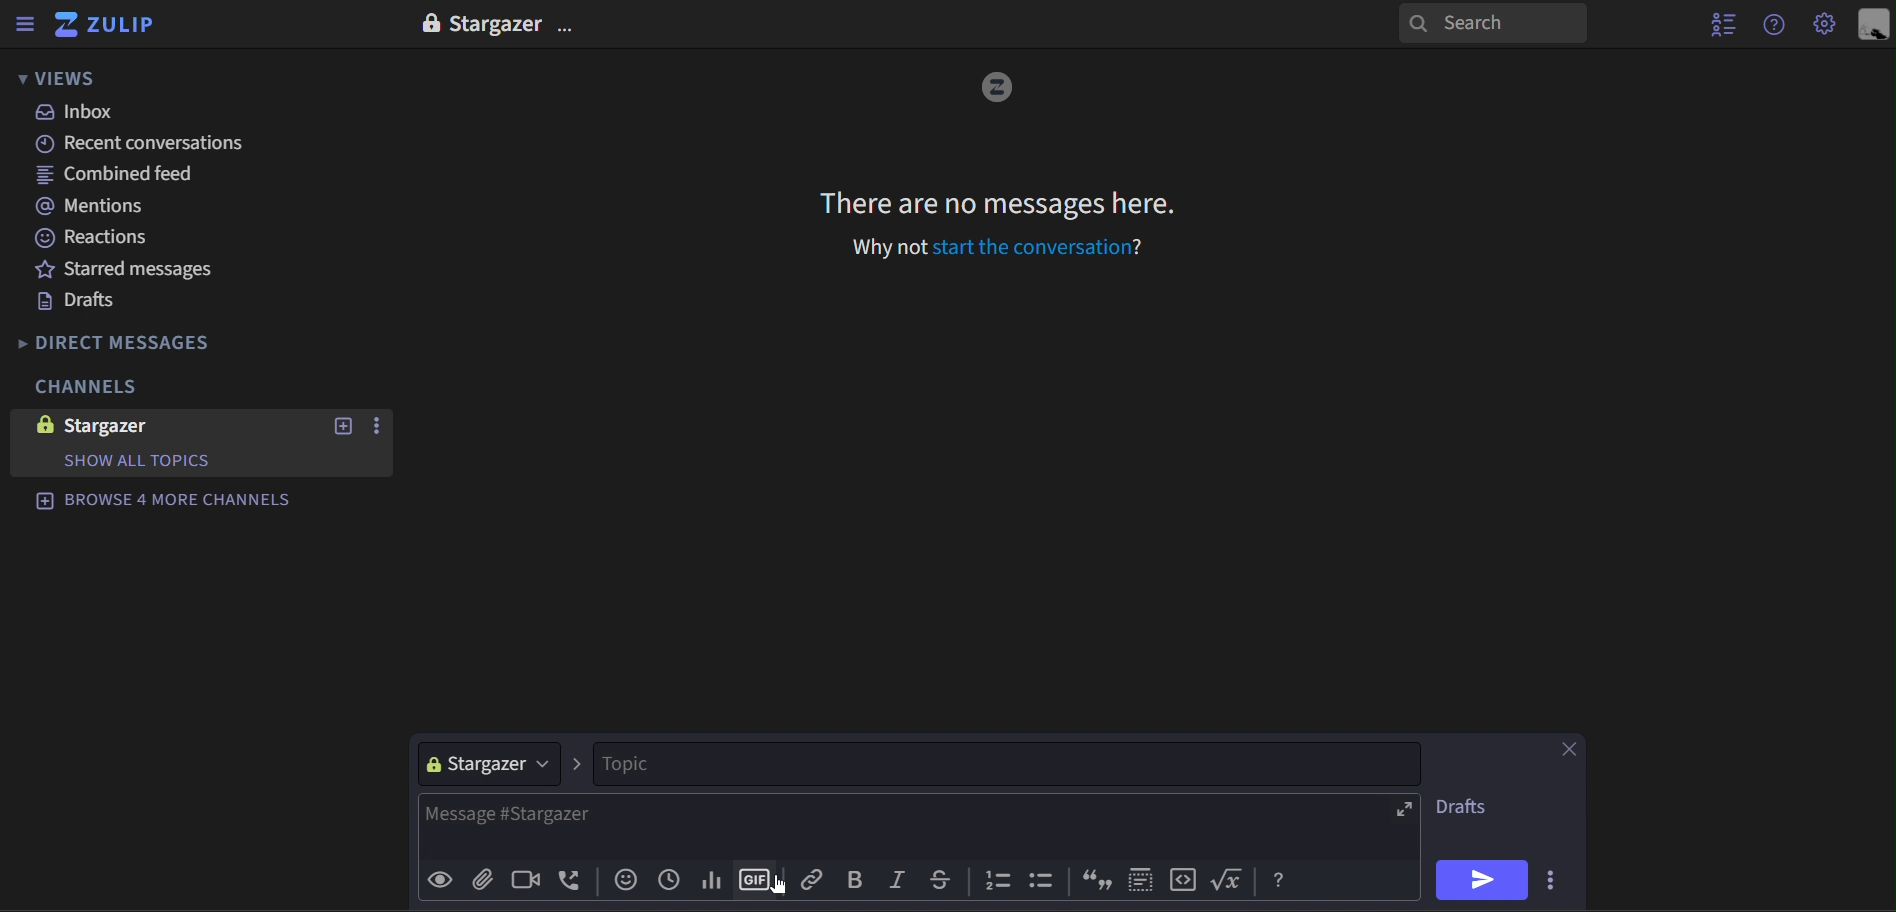 Image resolution: width=1896 pixels, height=912 pixels. What do you see at coordinates (718, 881) in the screenshot?
I see `add poll` at bounding box center [718, 881].